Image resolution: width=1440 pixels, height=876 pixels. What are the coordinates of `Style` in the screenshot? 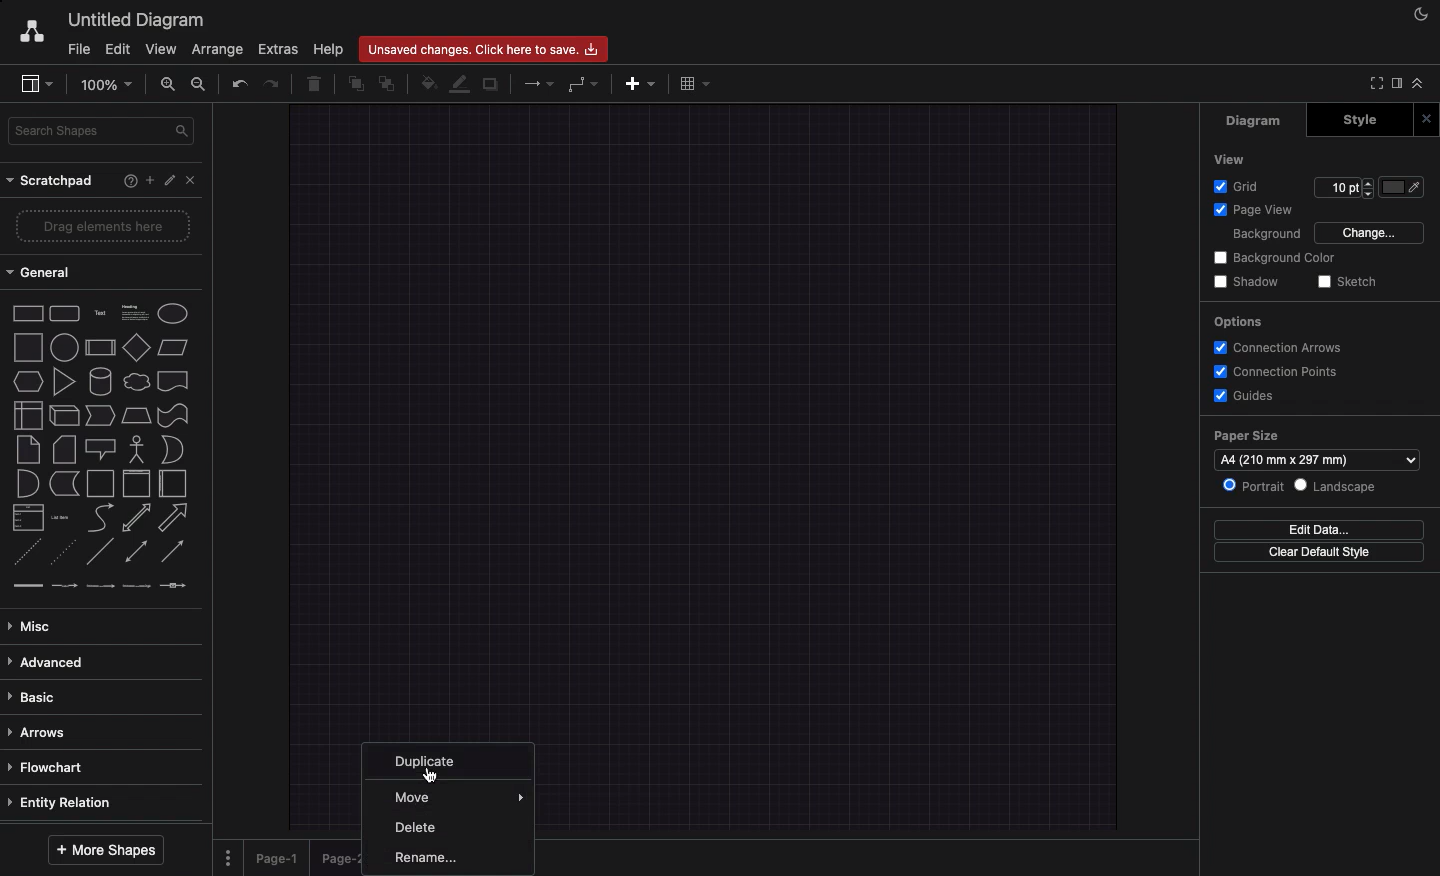 It's located at (1354, 121).